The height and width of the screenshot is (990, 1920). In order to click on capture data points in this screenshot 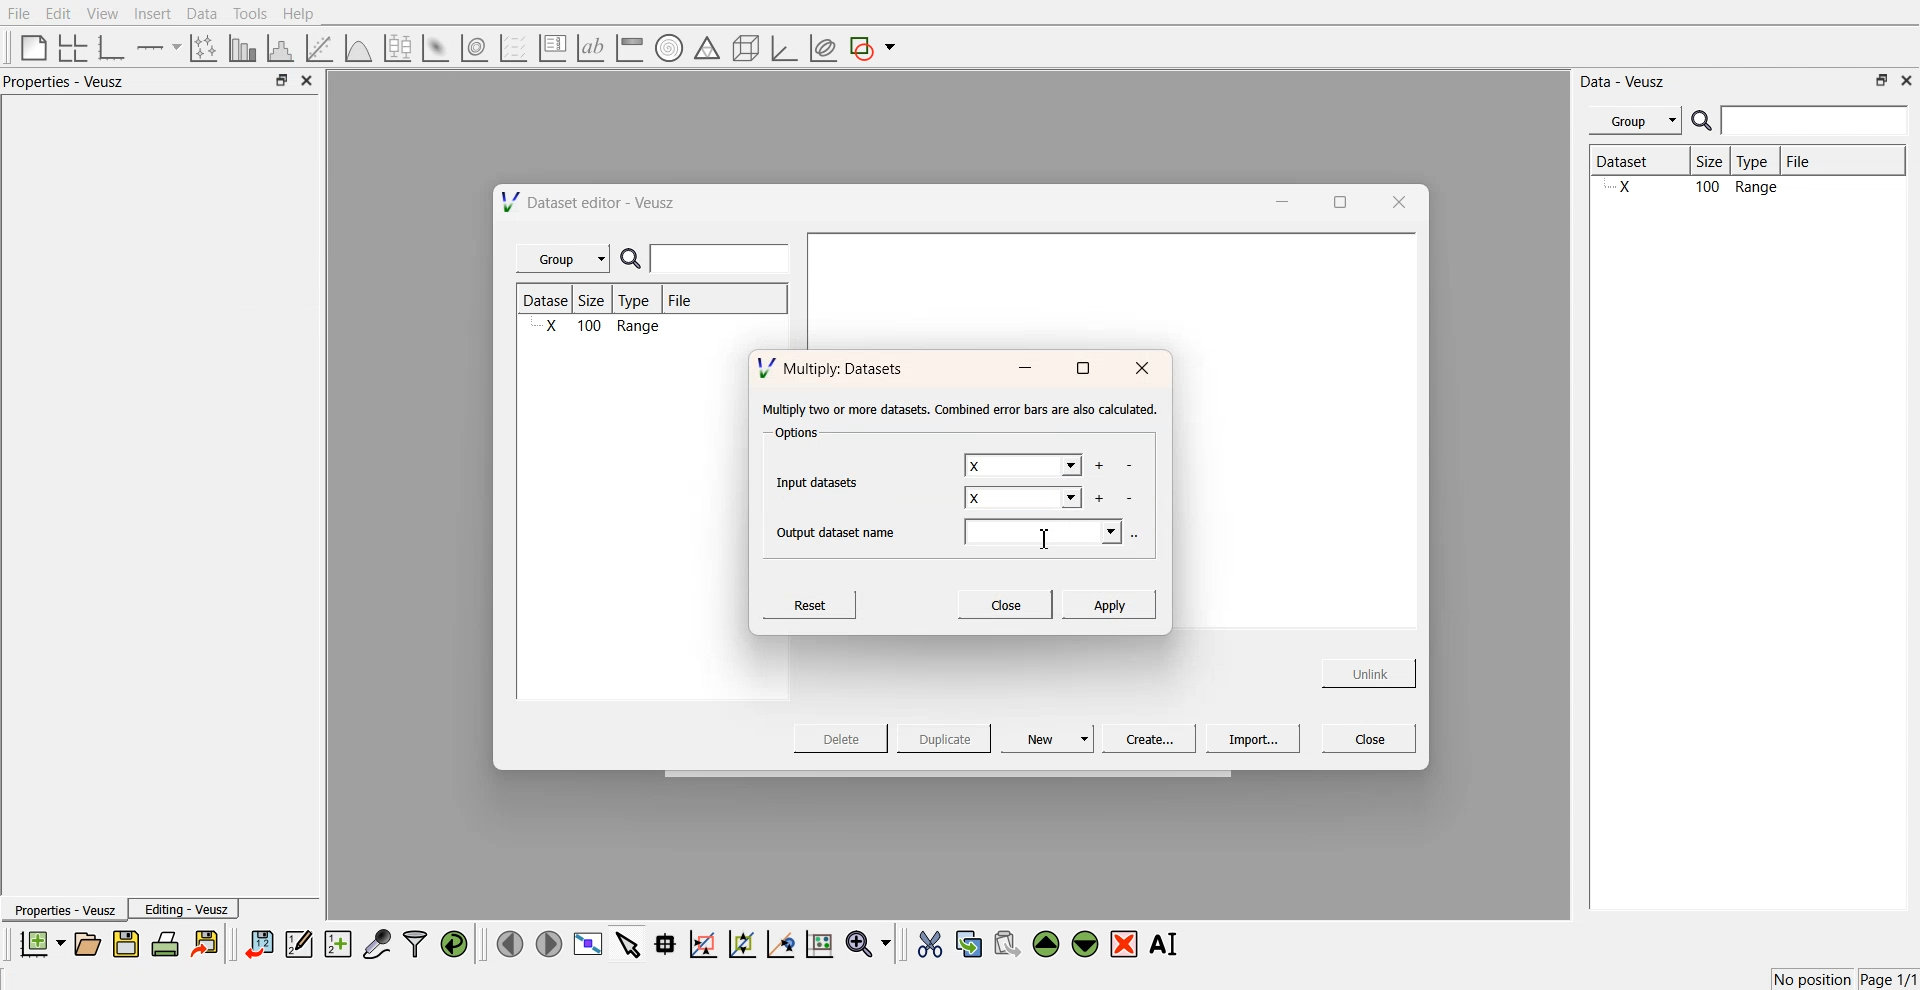, I will do `click(378, 945)`.